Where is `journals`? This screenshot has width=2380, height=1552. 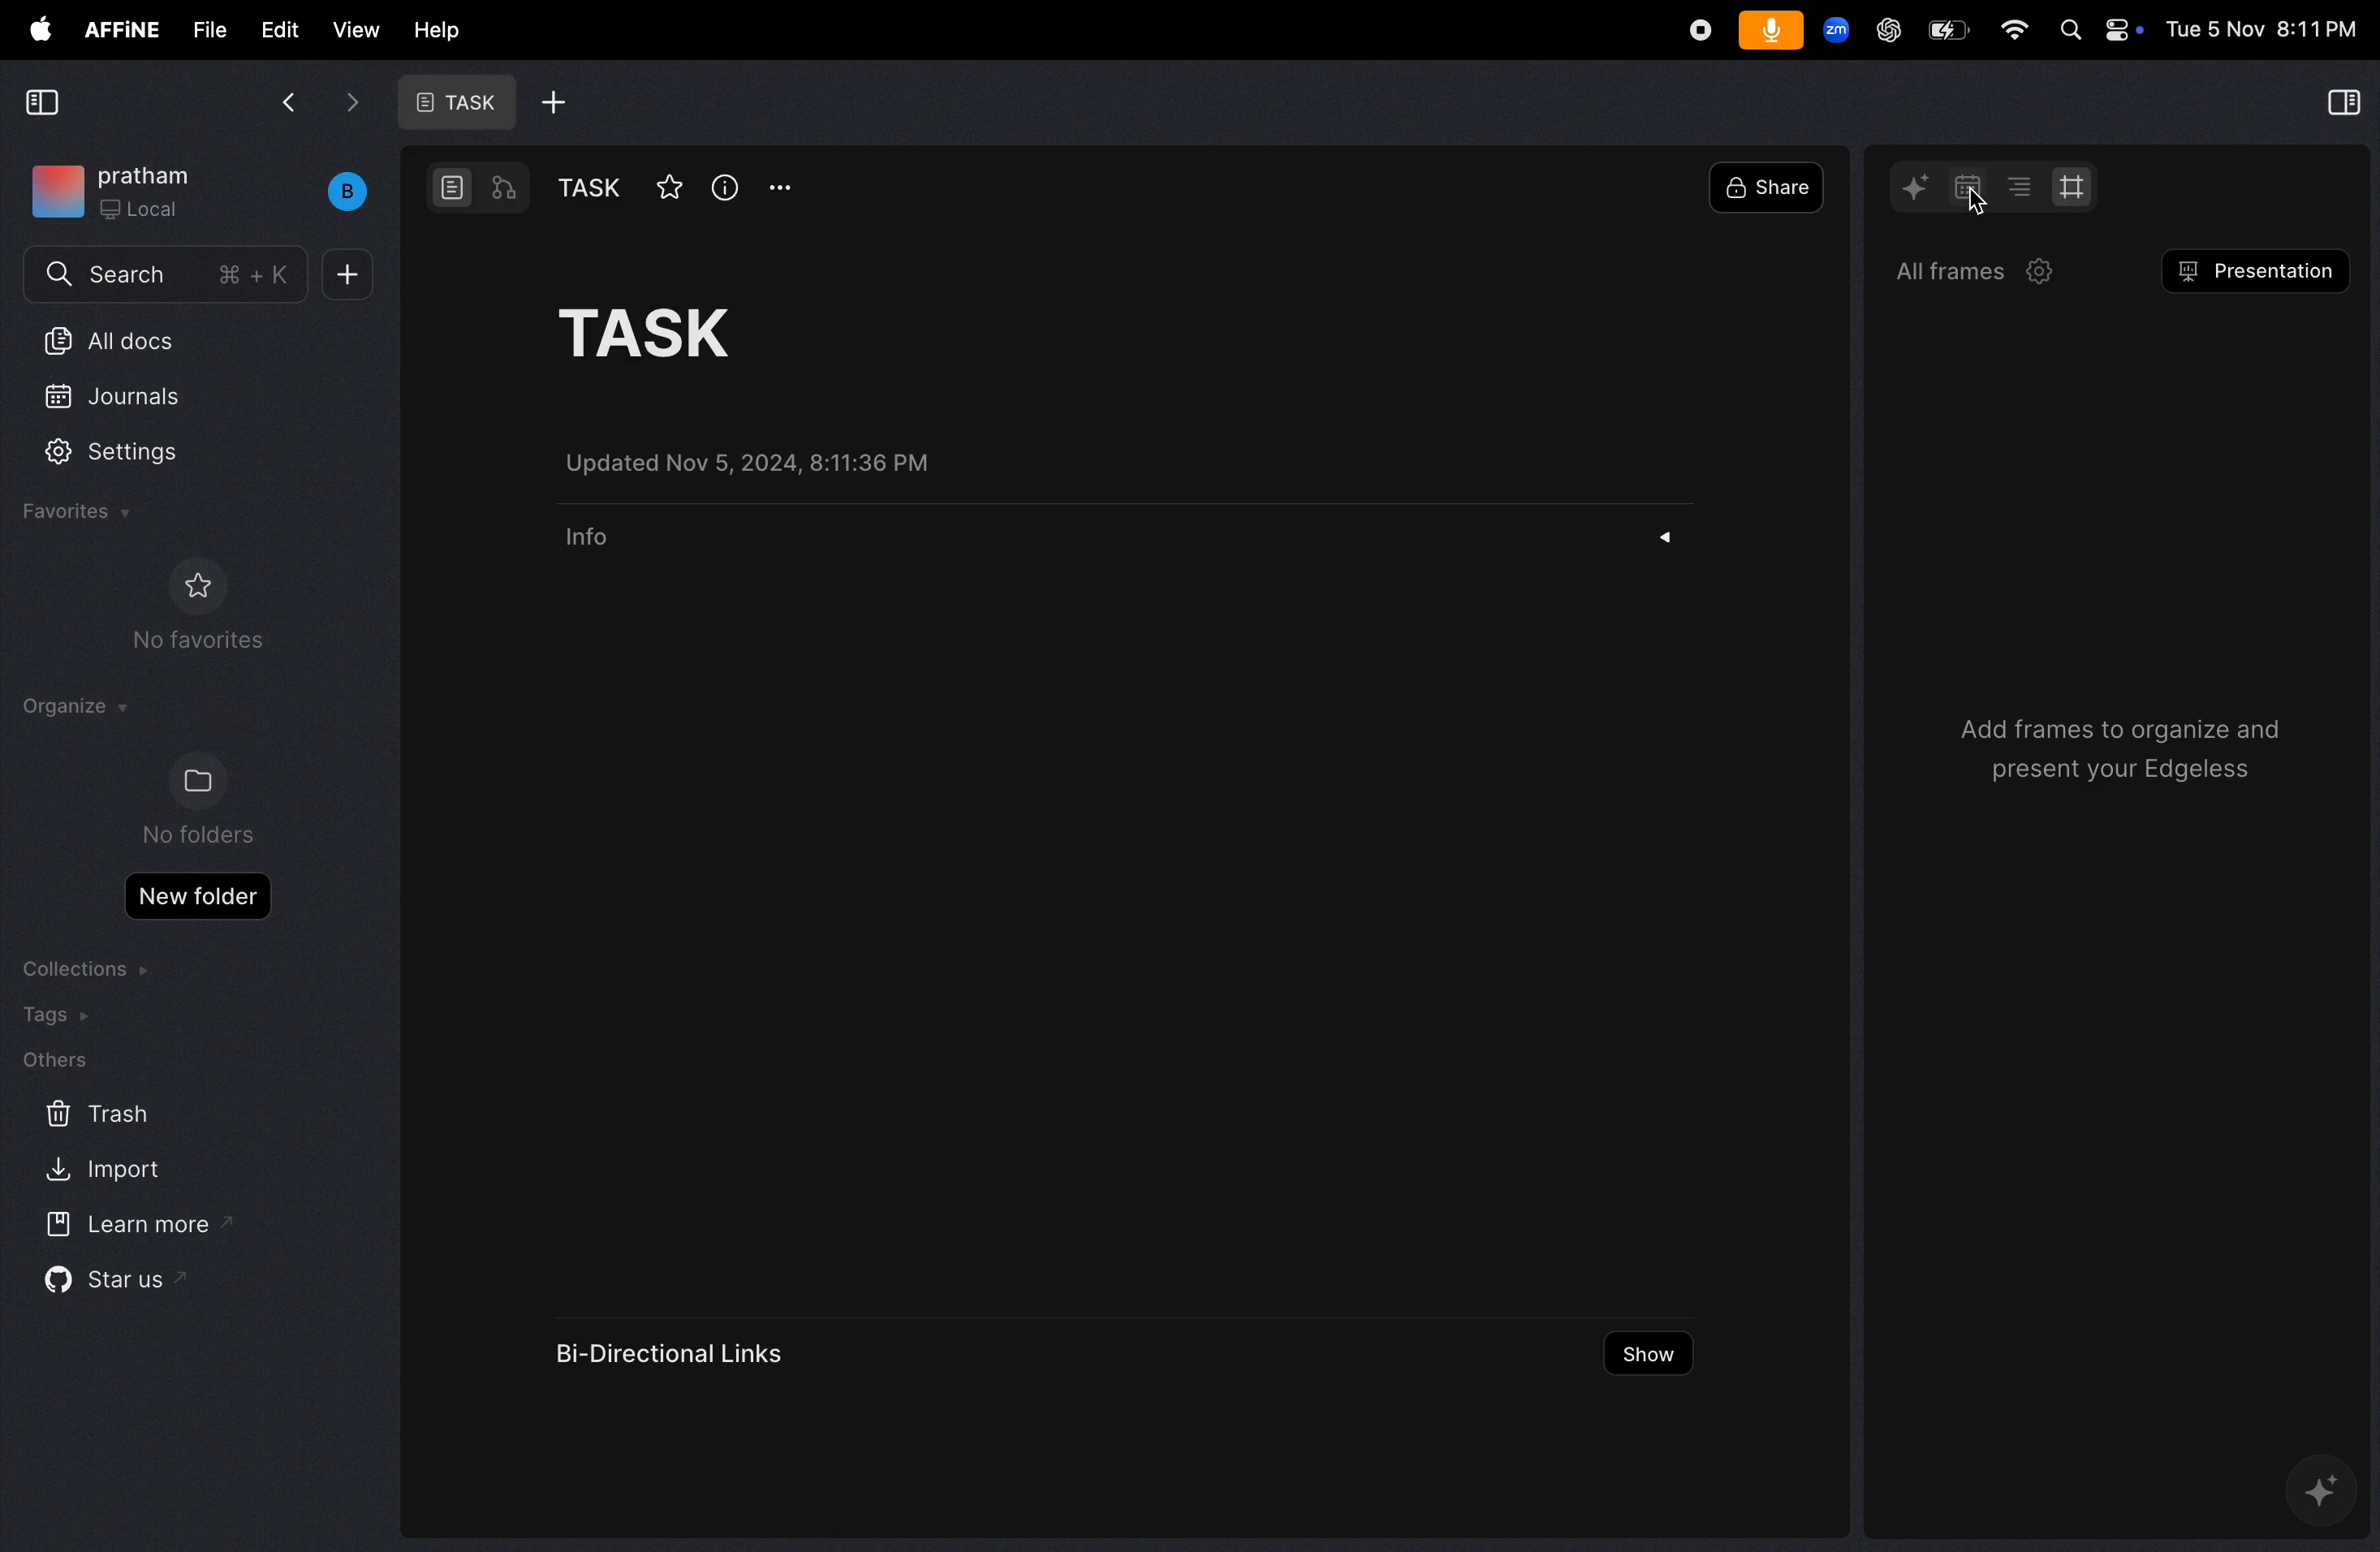 journals is located at coordinates (134, 392).